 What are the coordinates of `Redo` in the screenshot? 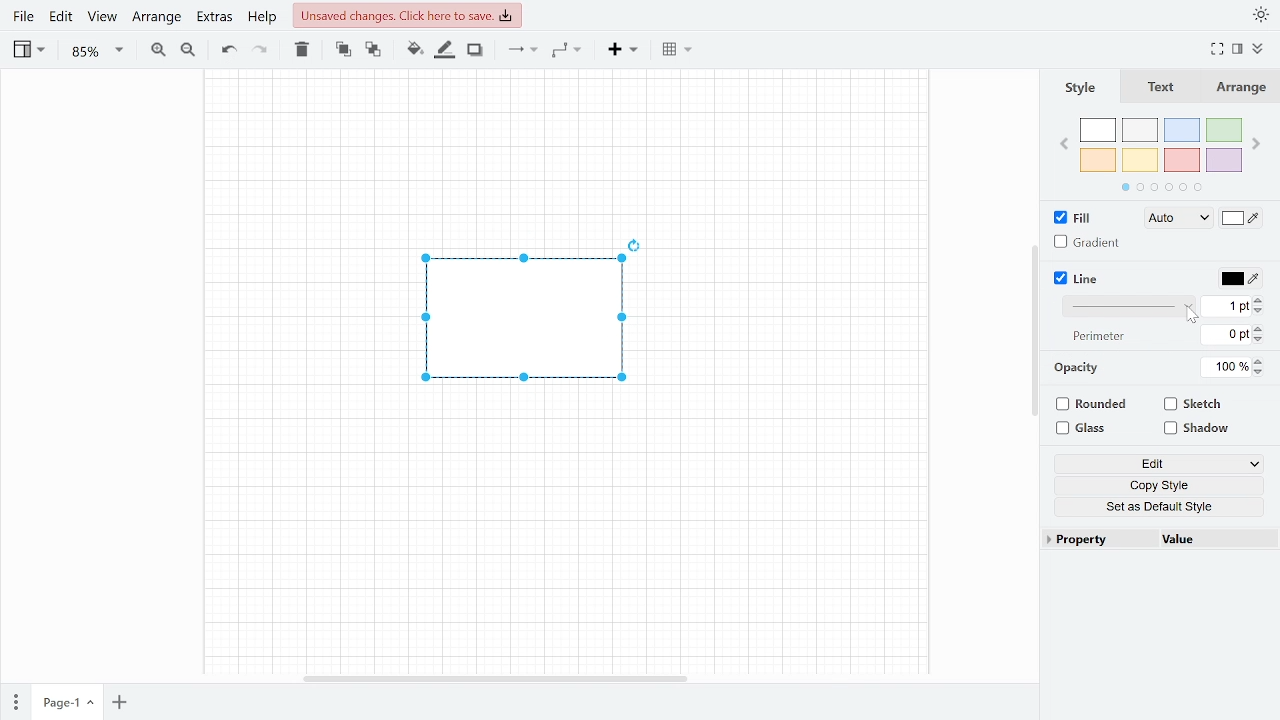 It's located at (261, 50).